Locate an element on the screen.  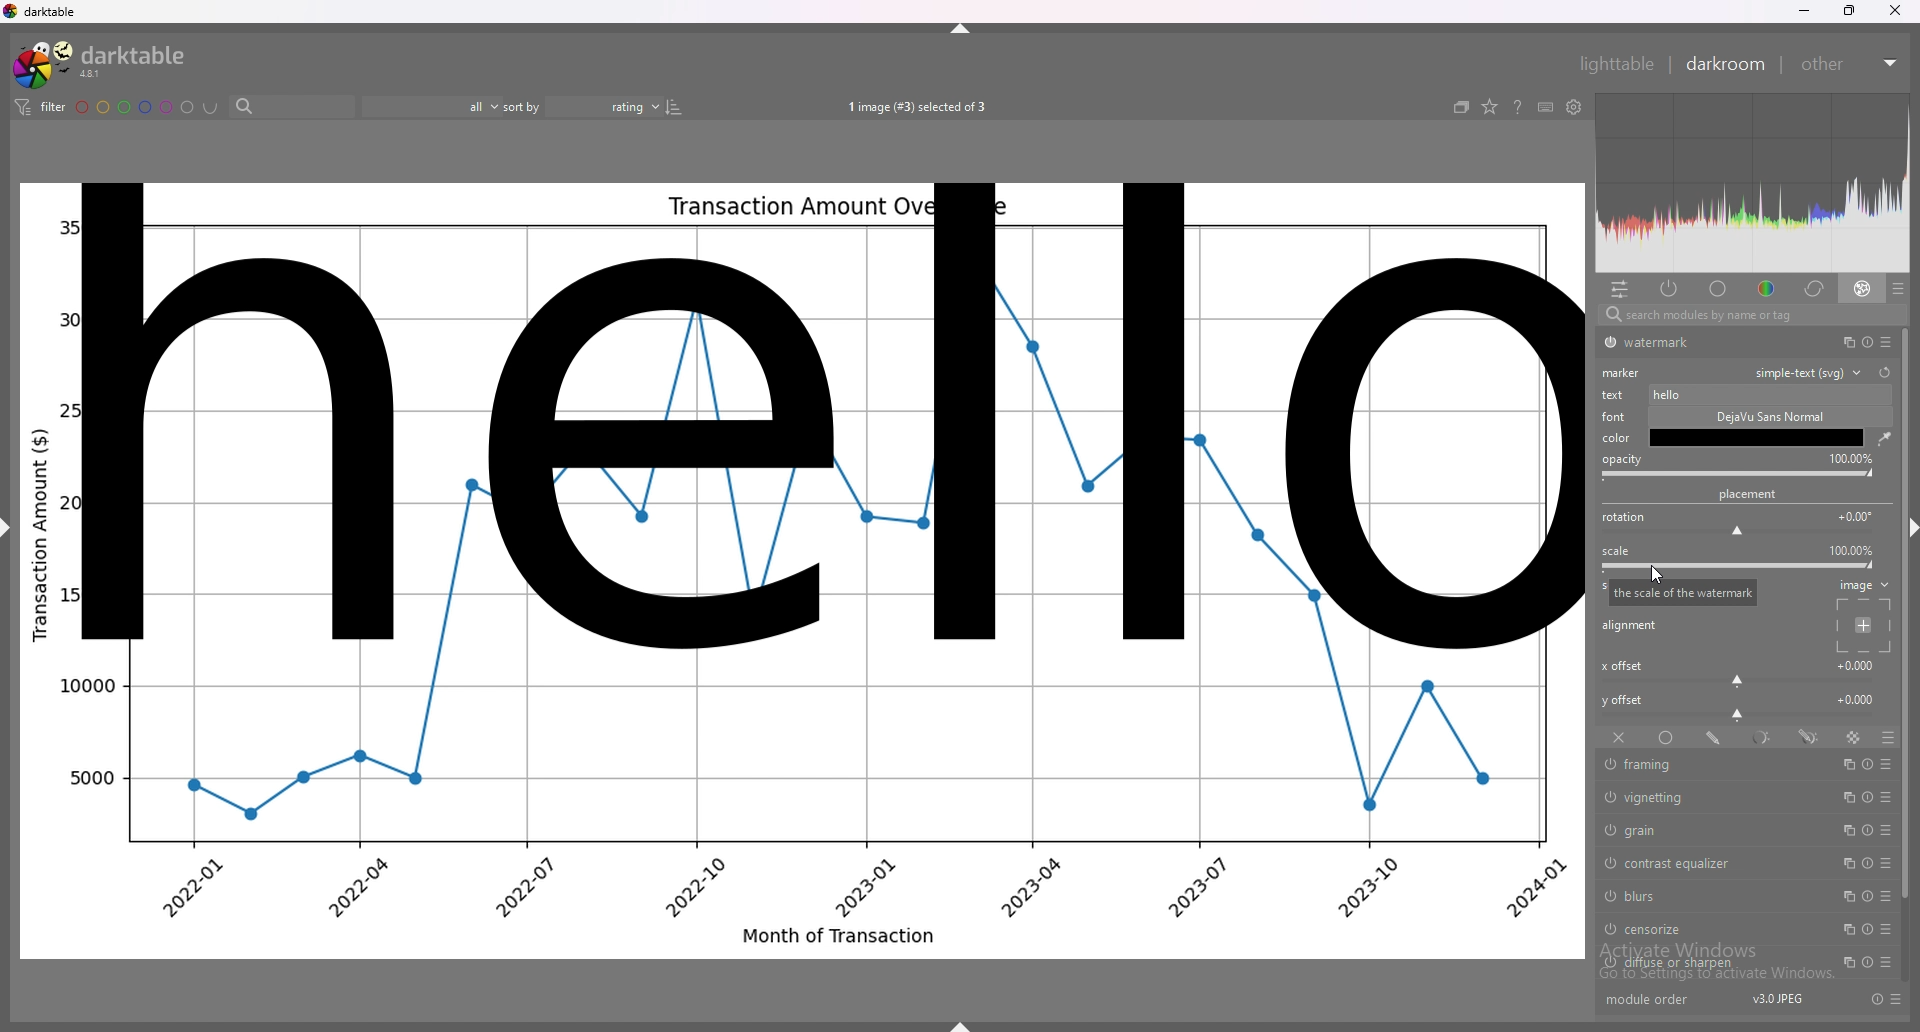
switch off is located at coordinates (1607, 829).